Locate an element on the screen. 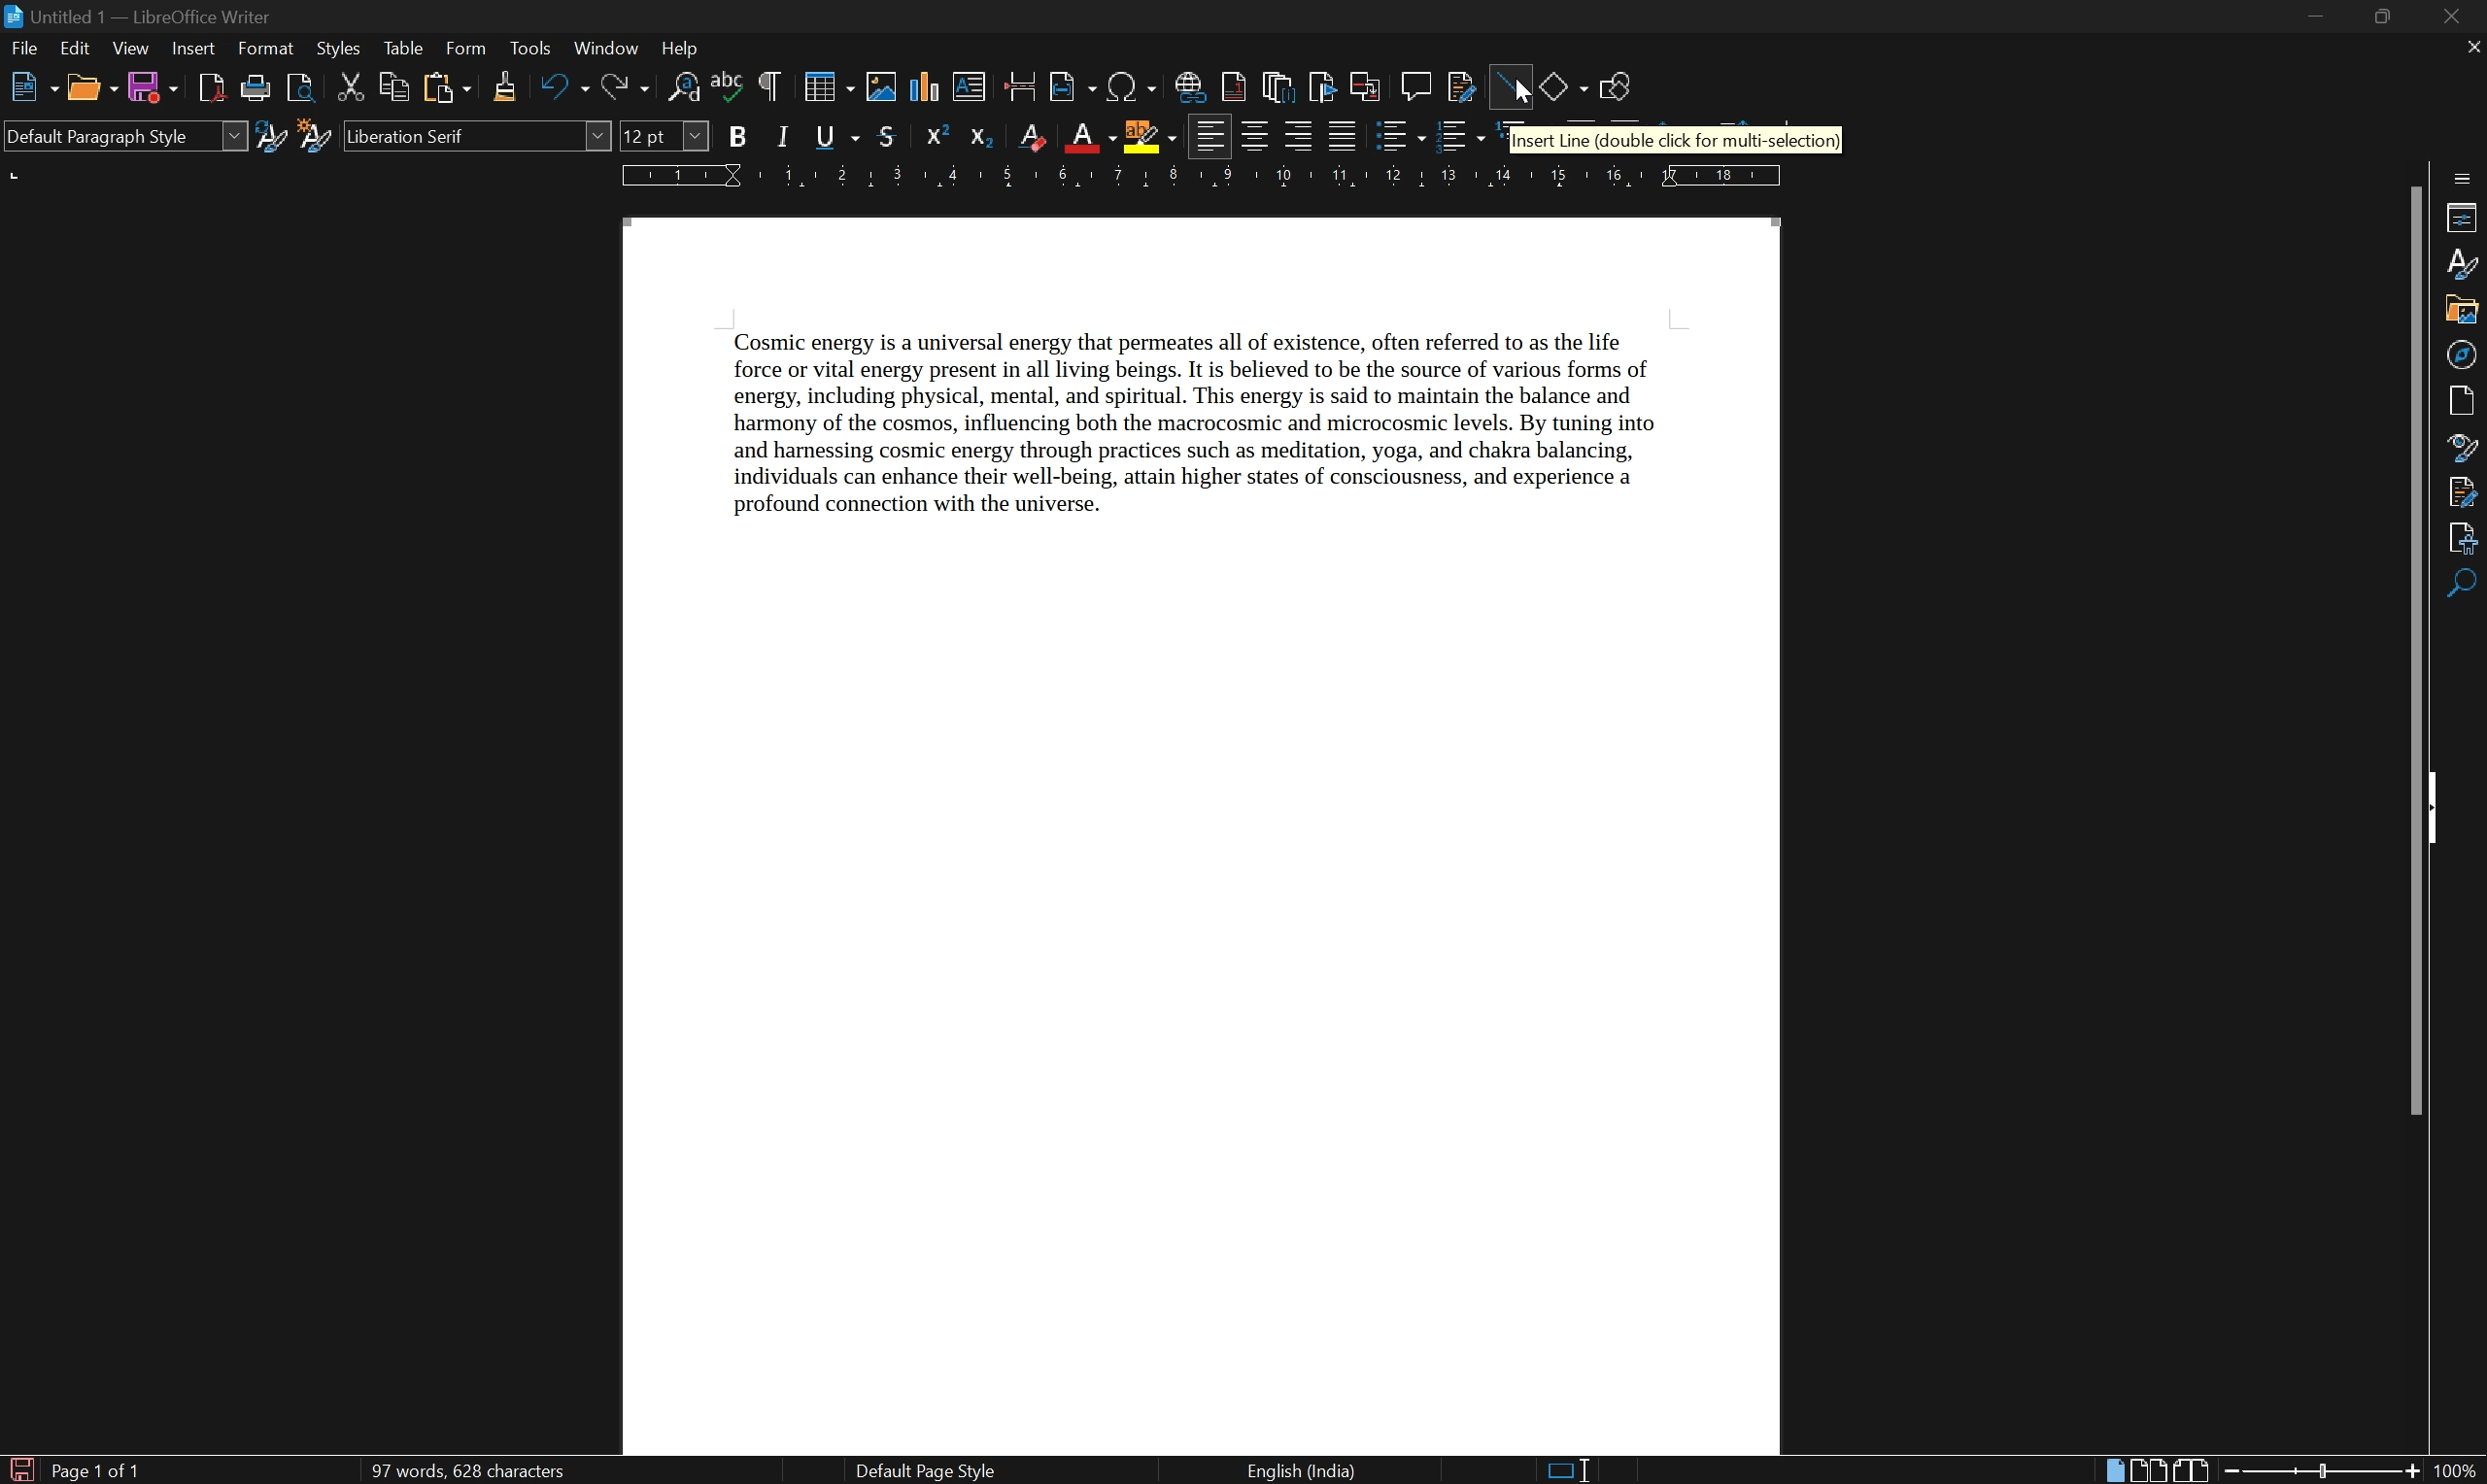 This screenshot has width=2487, height=1484. justified is located at coordinates (1343, 137).